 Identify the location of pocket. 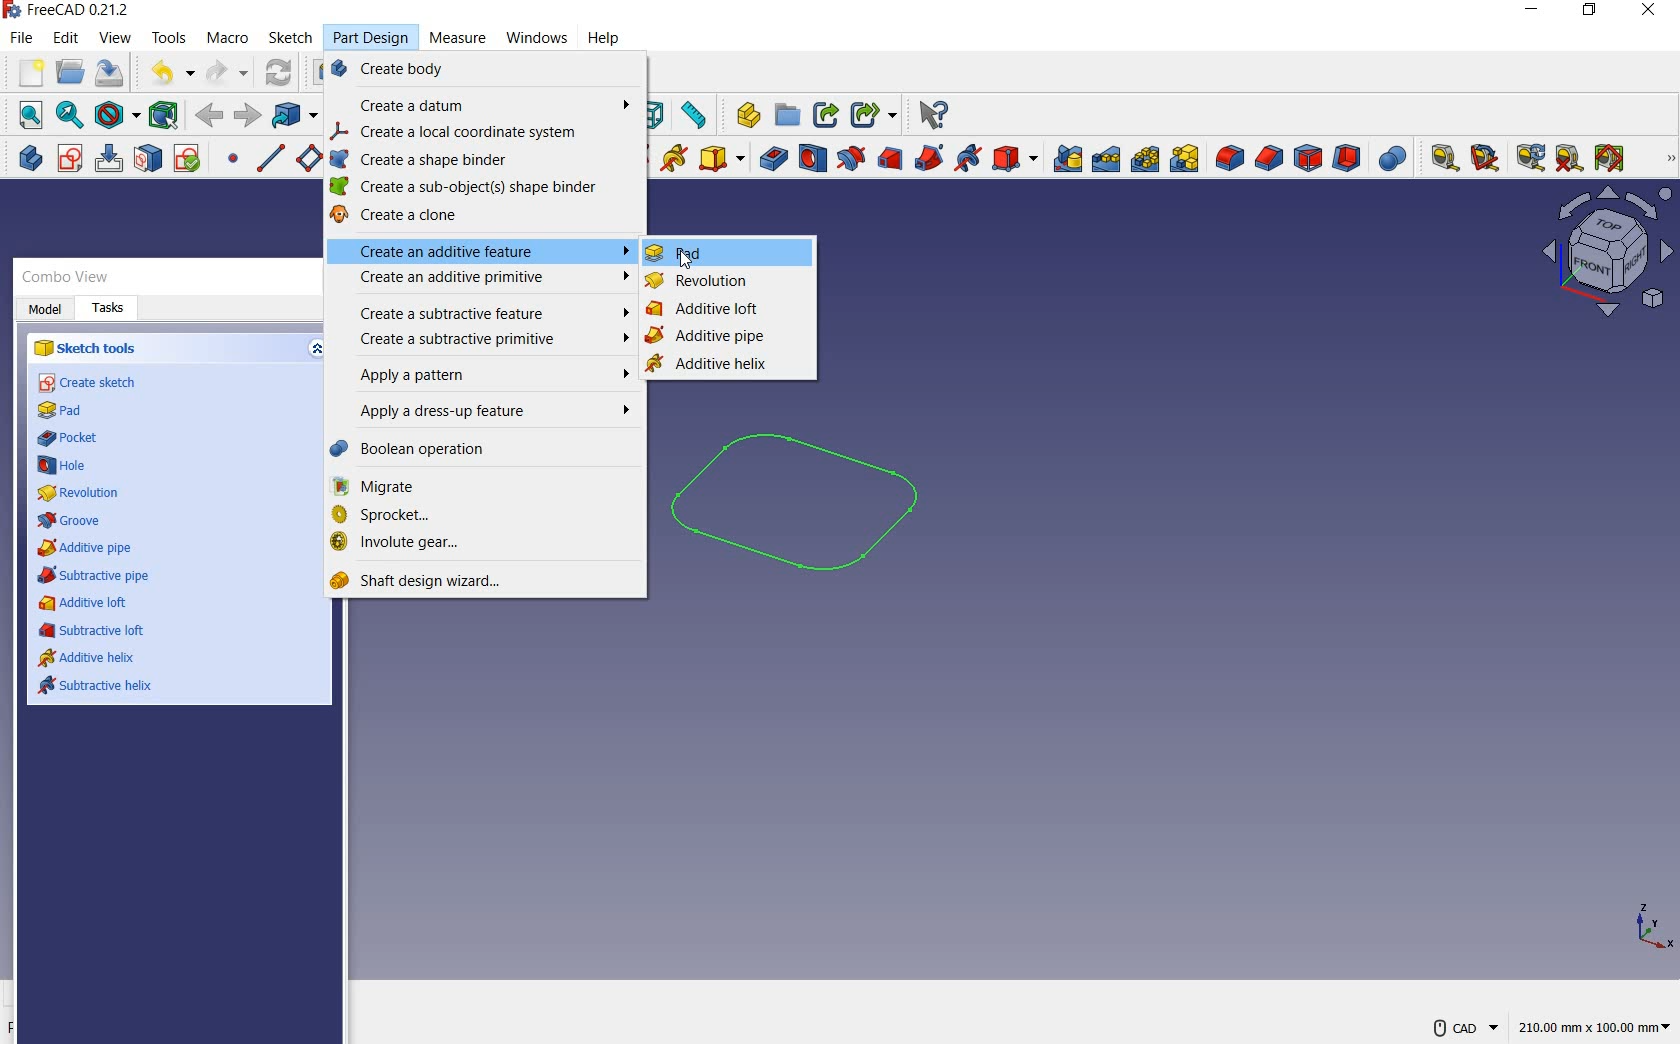
(771, 158).